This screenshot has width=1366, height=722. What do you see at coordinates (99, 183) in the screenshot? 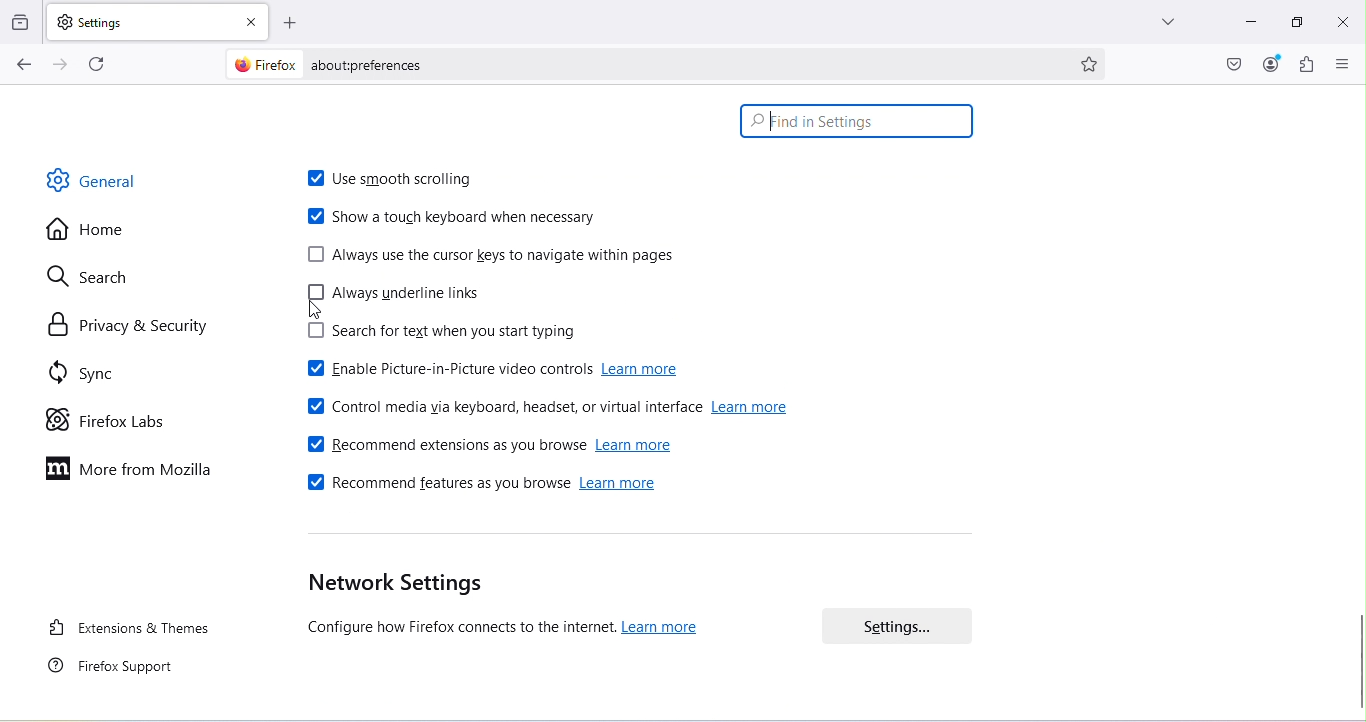
I see `General` at bounding box center [99, 183].